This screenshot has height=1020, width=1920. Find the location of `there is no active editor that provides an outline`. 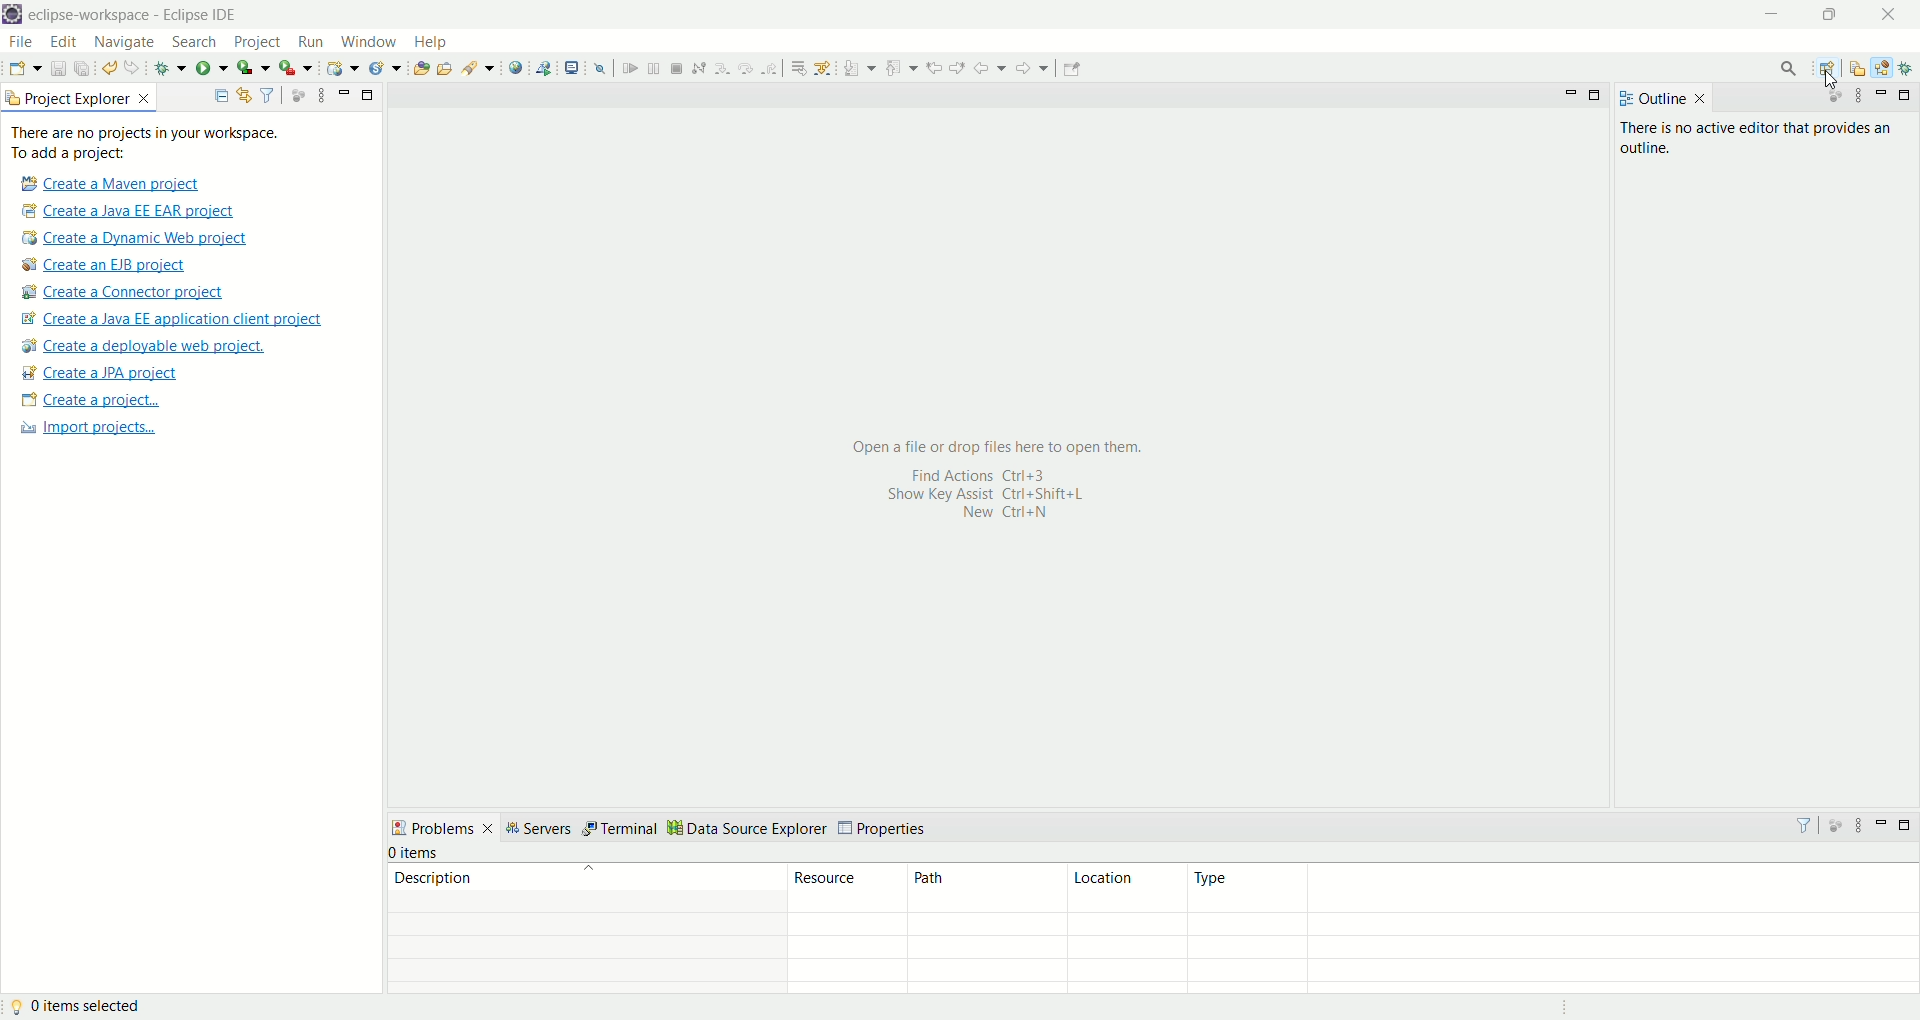

there is no active editor that provides an outline is located at coordinates (1760, 139).